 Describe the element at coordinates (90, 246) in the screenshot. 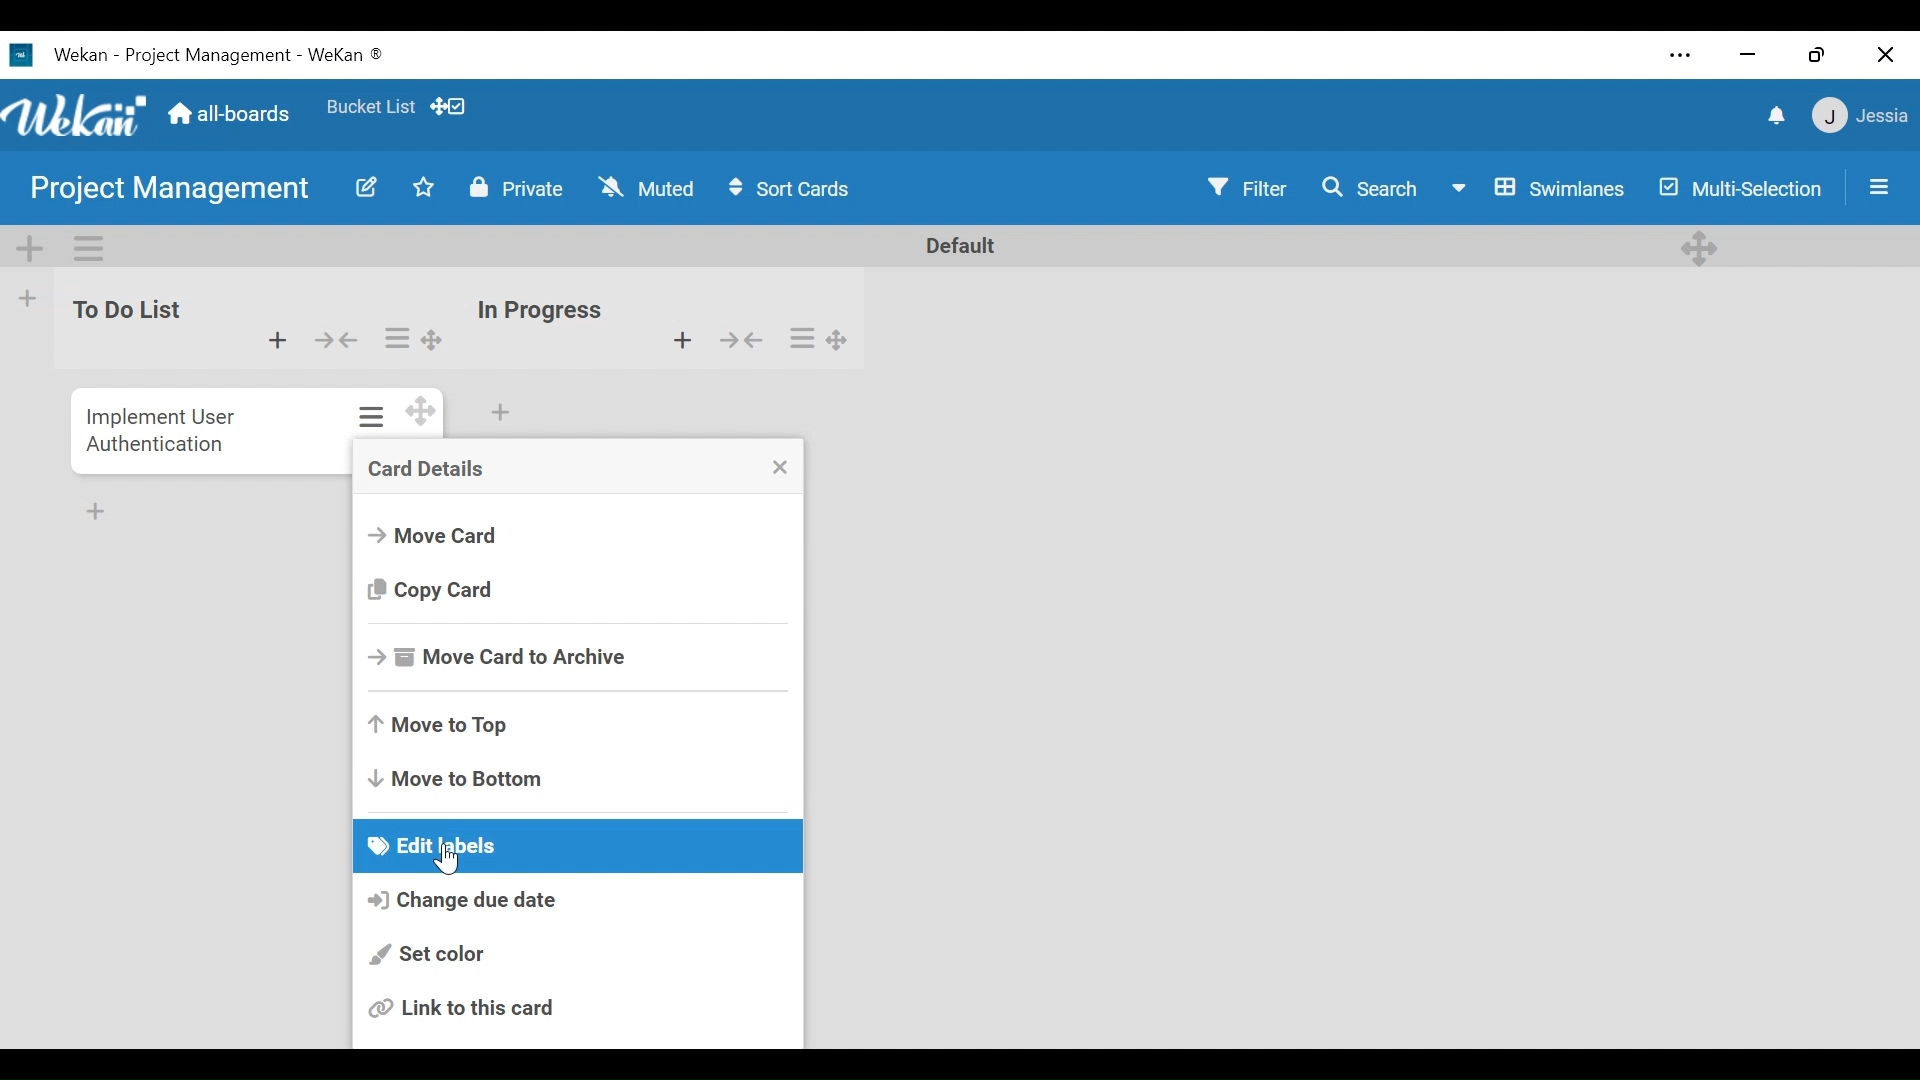

I see `swimlane actions` at that location.